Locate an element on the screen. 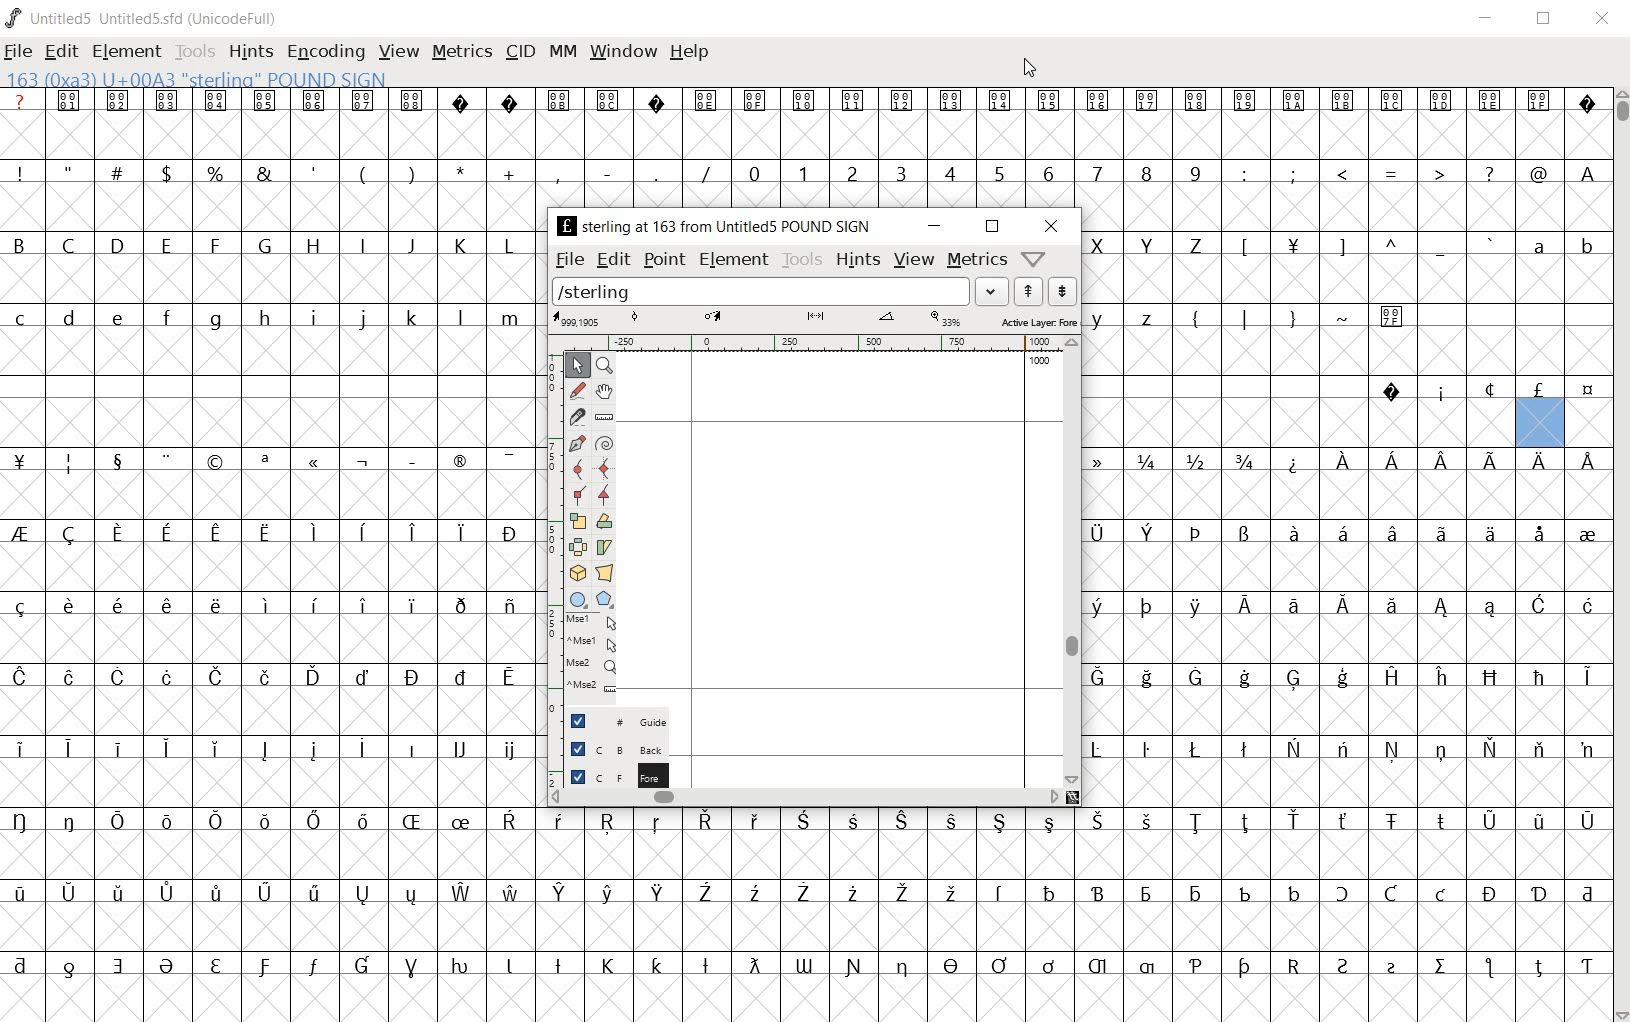 This screenshot has width=1630, height=1022. Symbol is located at coordinates (557, 964).